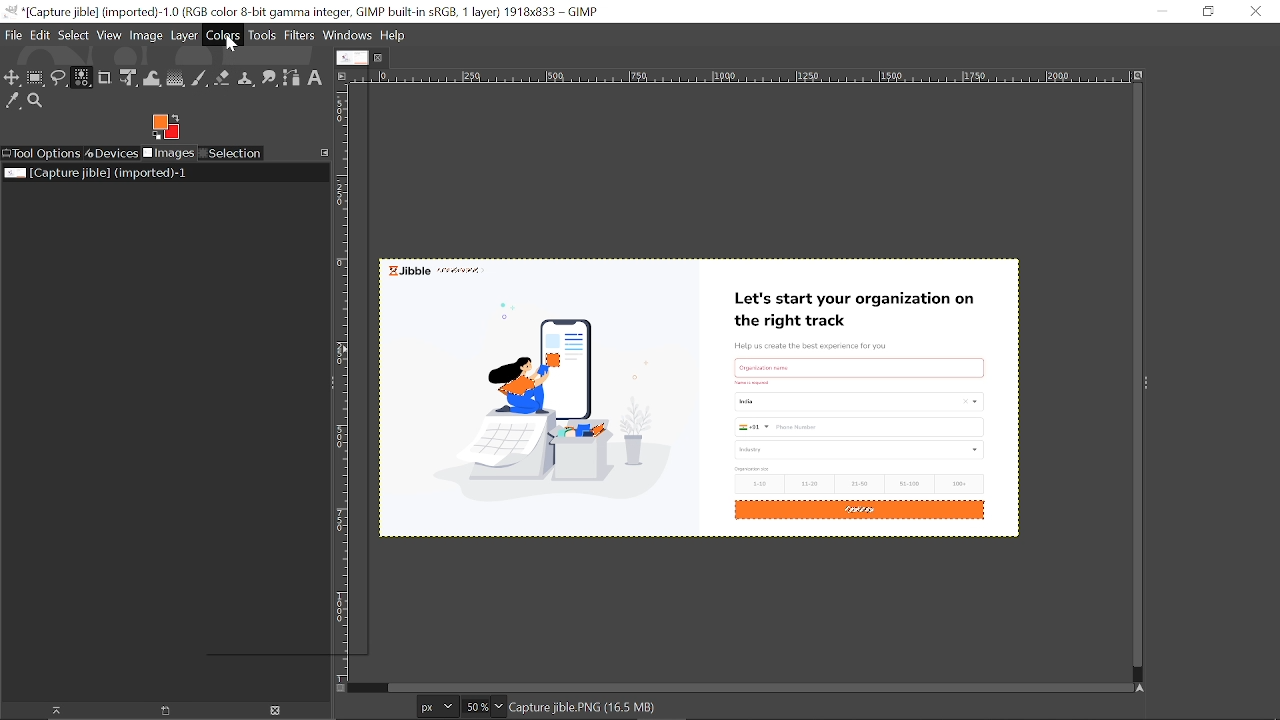 This screenshot has width=1280, height=720. Describe the element at coordinates (176, 79) in the screenshot. I see `Gradient tool` at that location.